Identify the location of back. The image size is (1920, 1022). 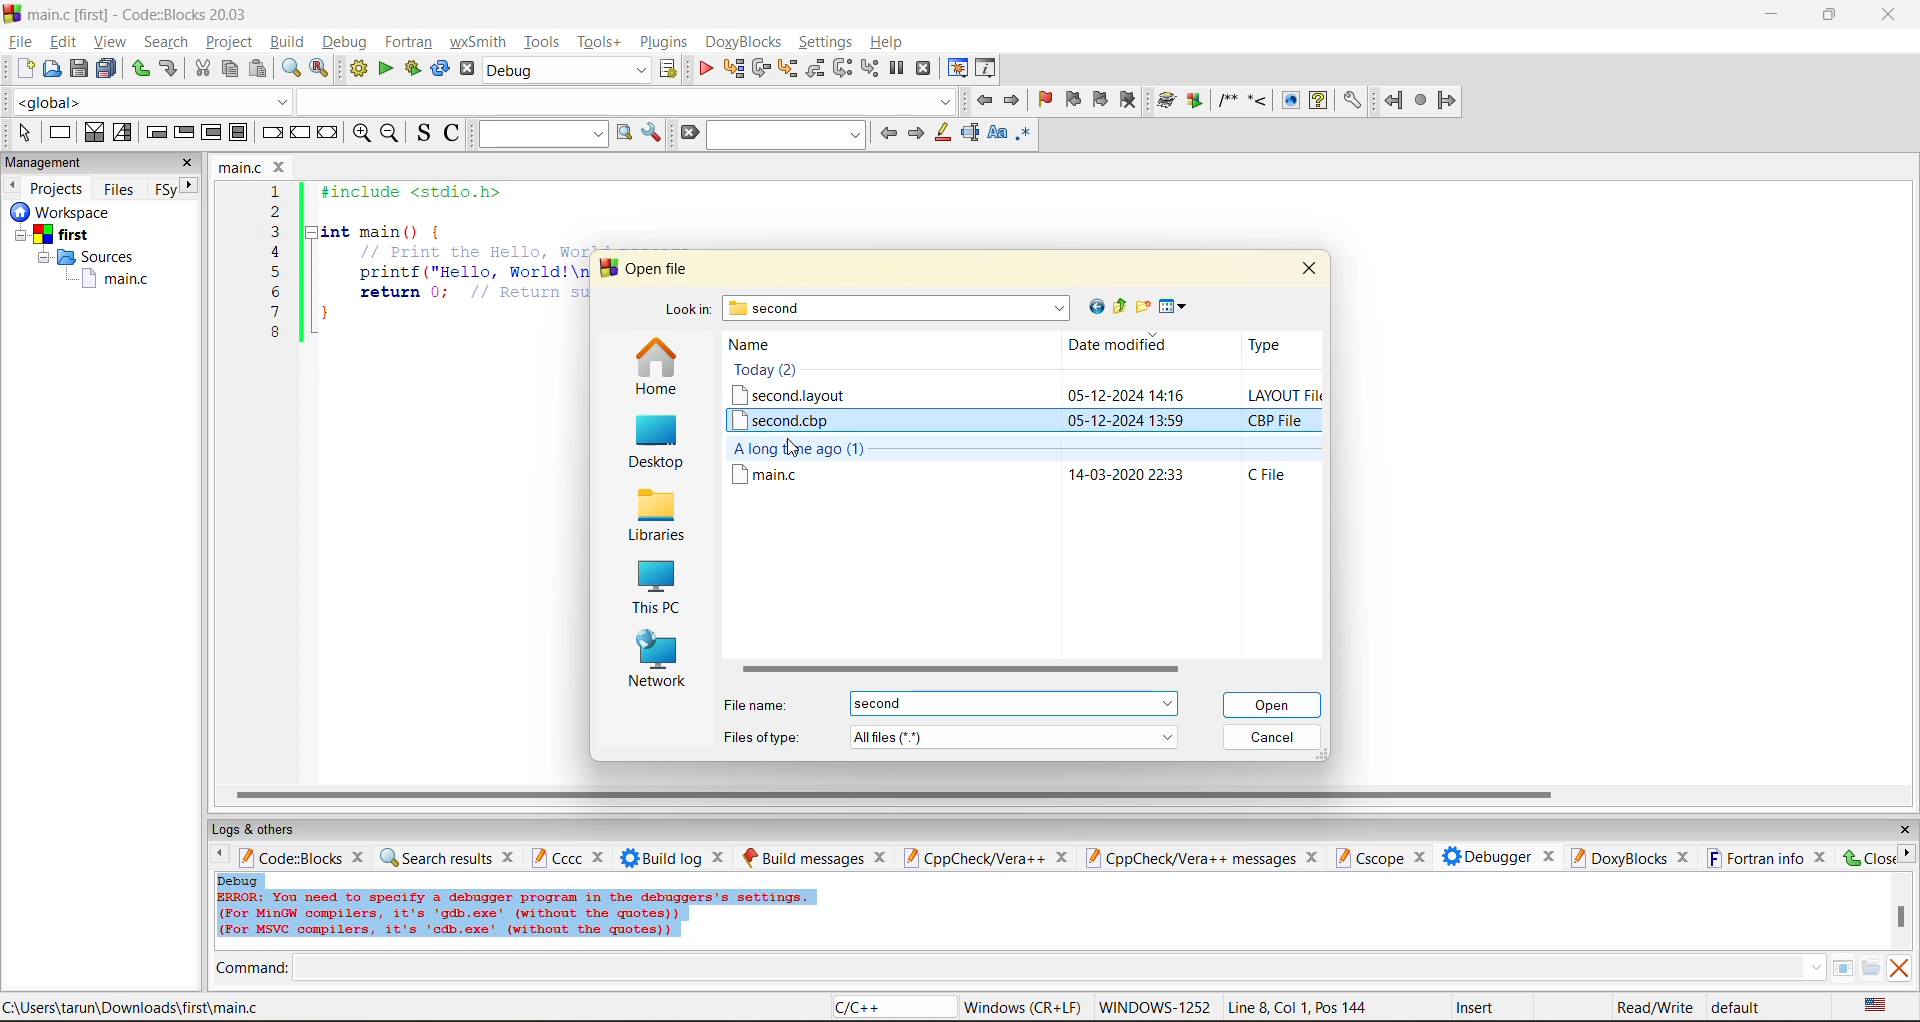
(1395, 100).